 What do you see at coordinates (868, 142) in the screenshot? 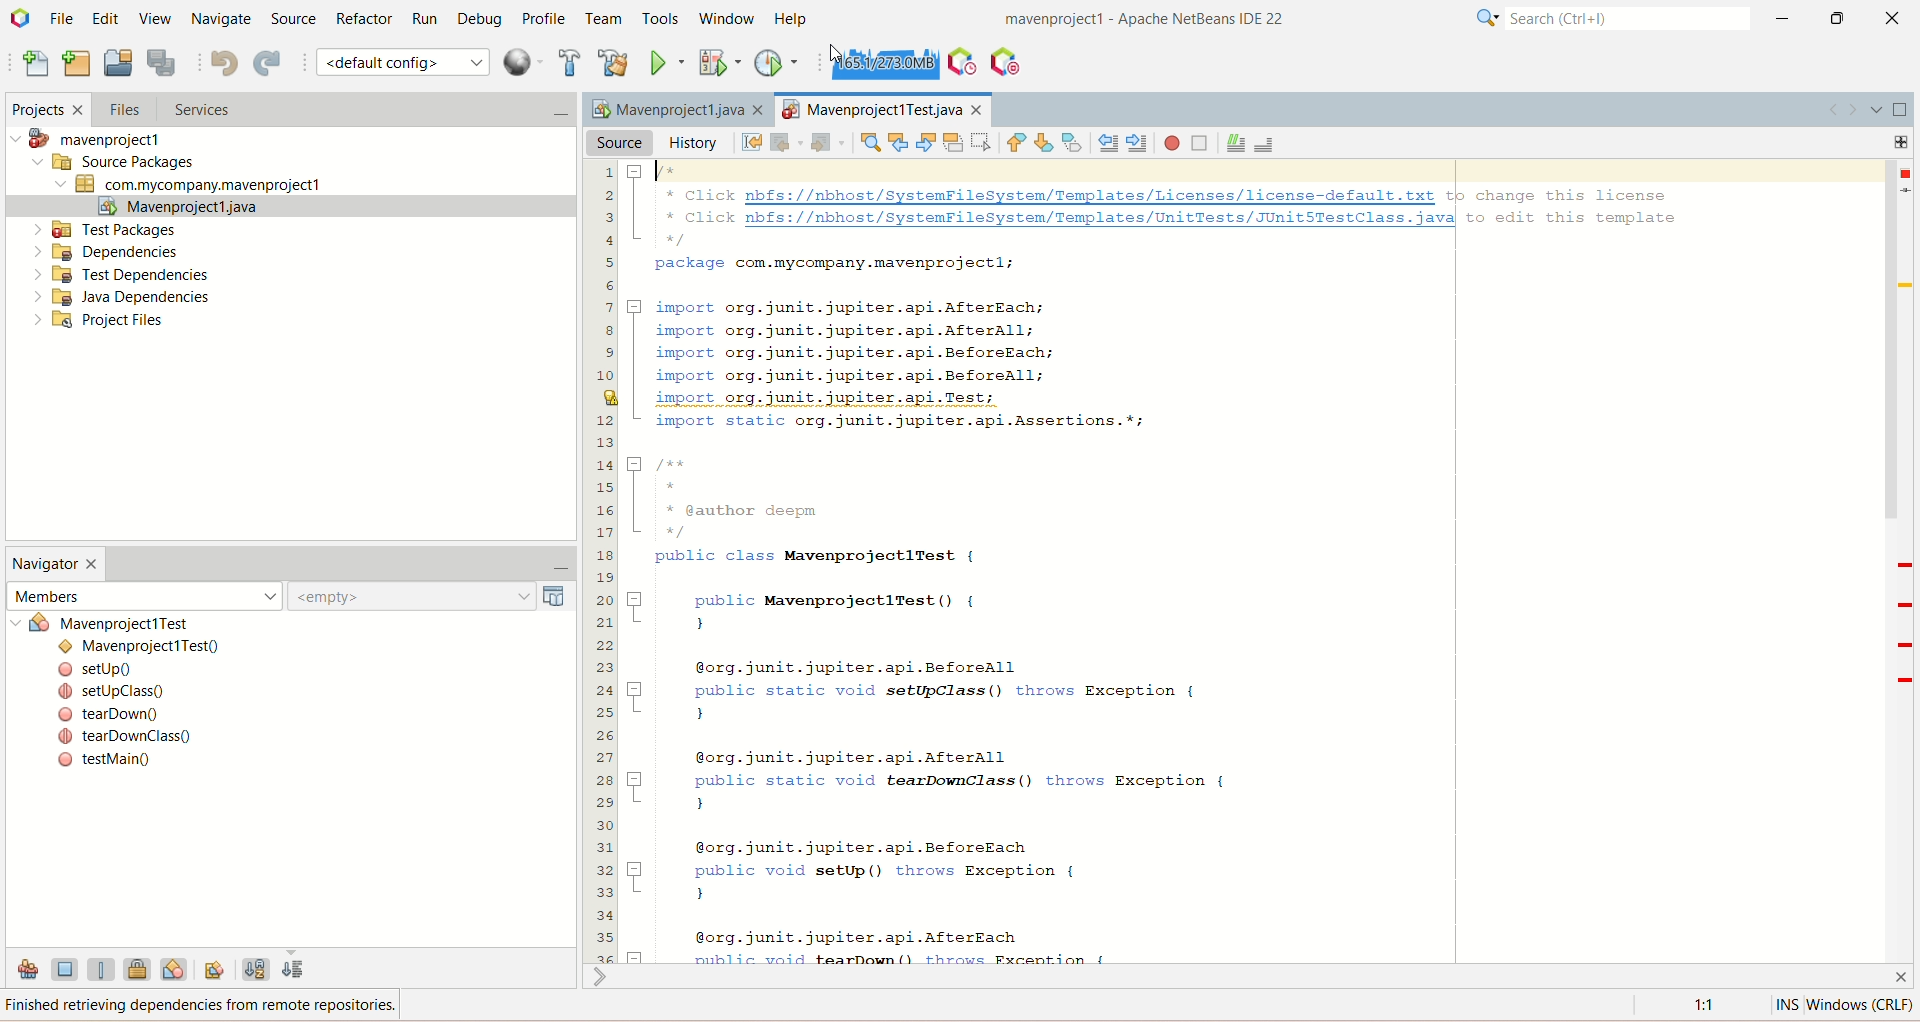
I see `find selection` at bounding box center [868, 142].